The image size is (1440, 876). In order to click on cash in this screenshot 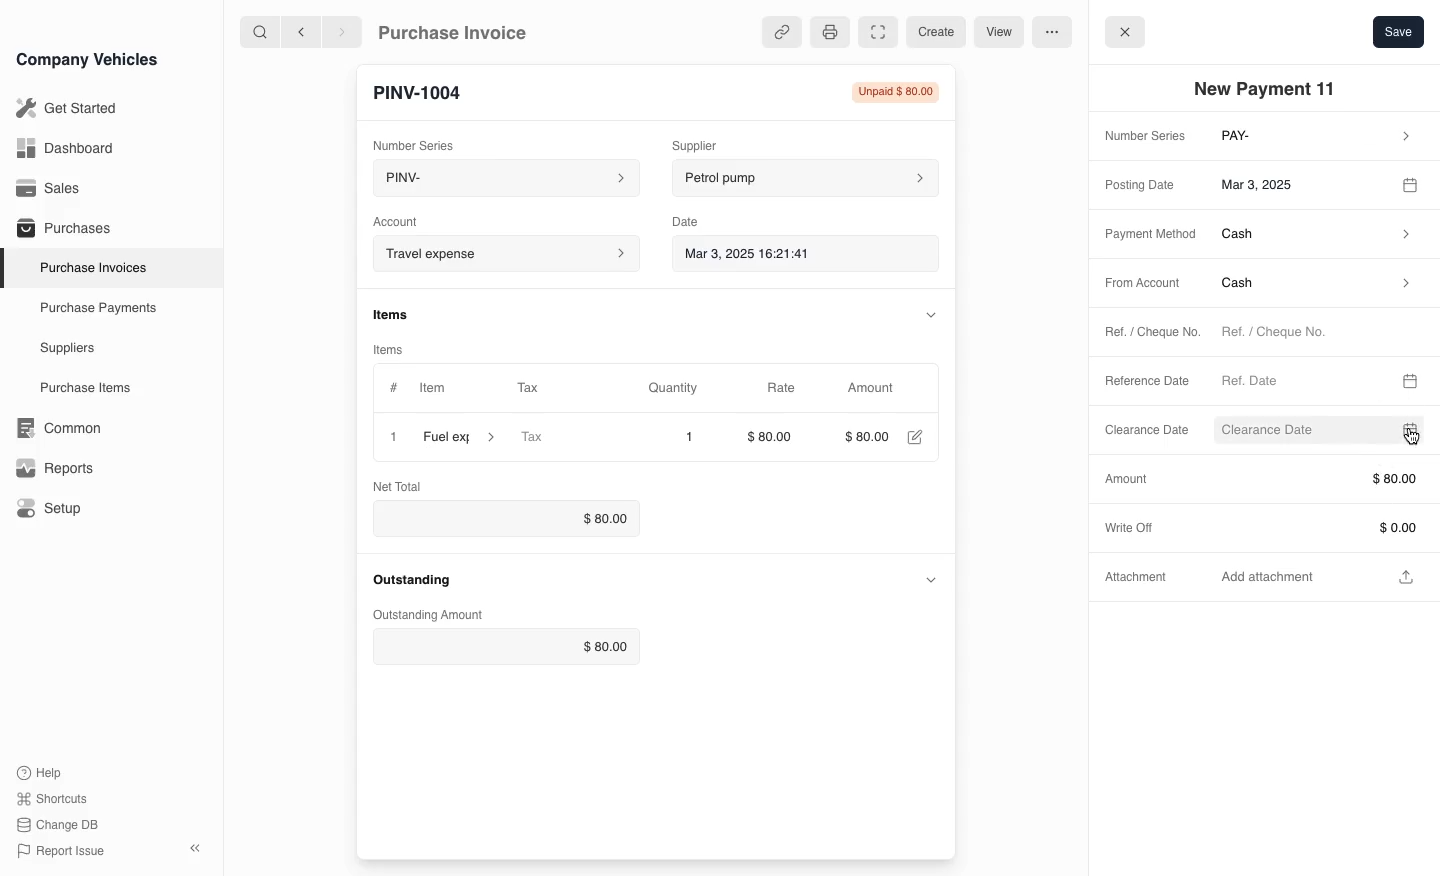, I will do `click(1317, 237)`.